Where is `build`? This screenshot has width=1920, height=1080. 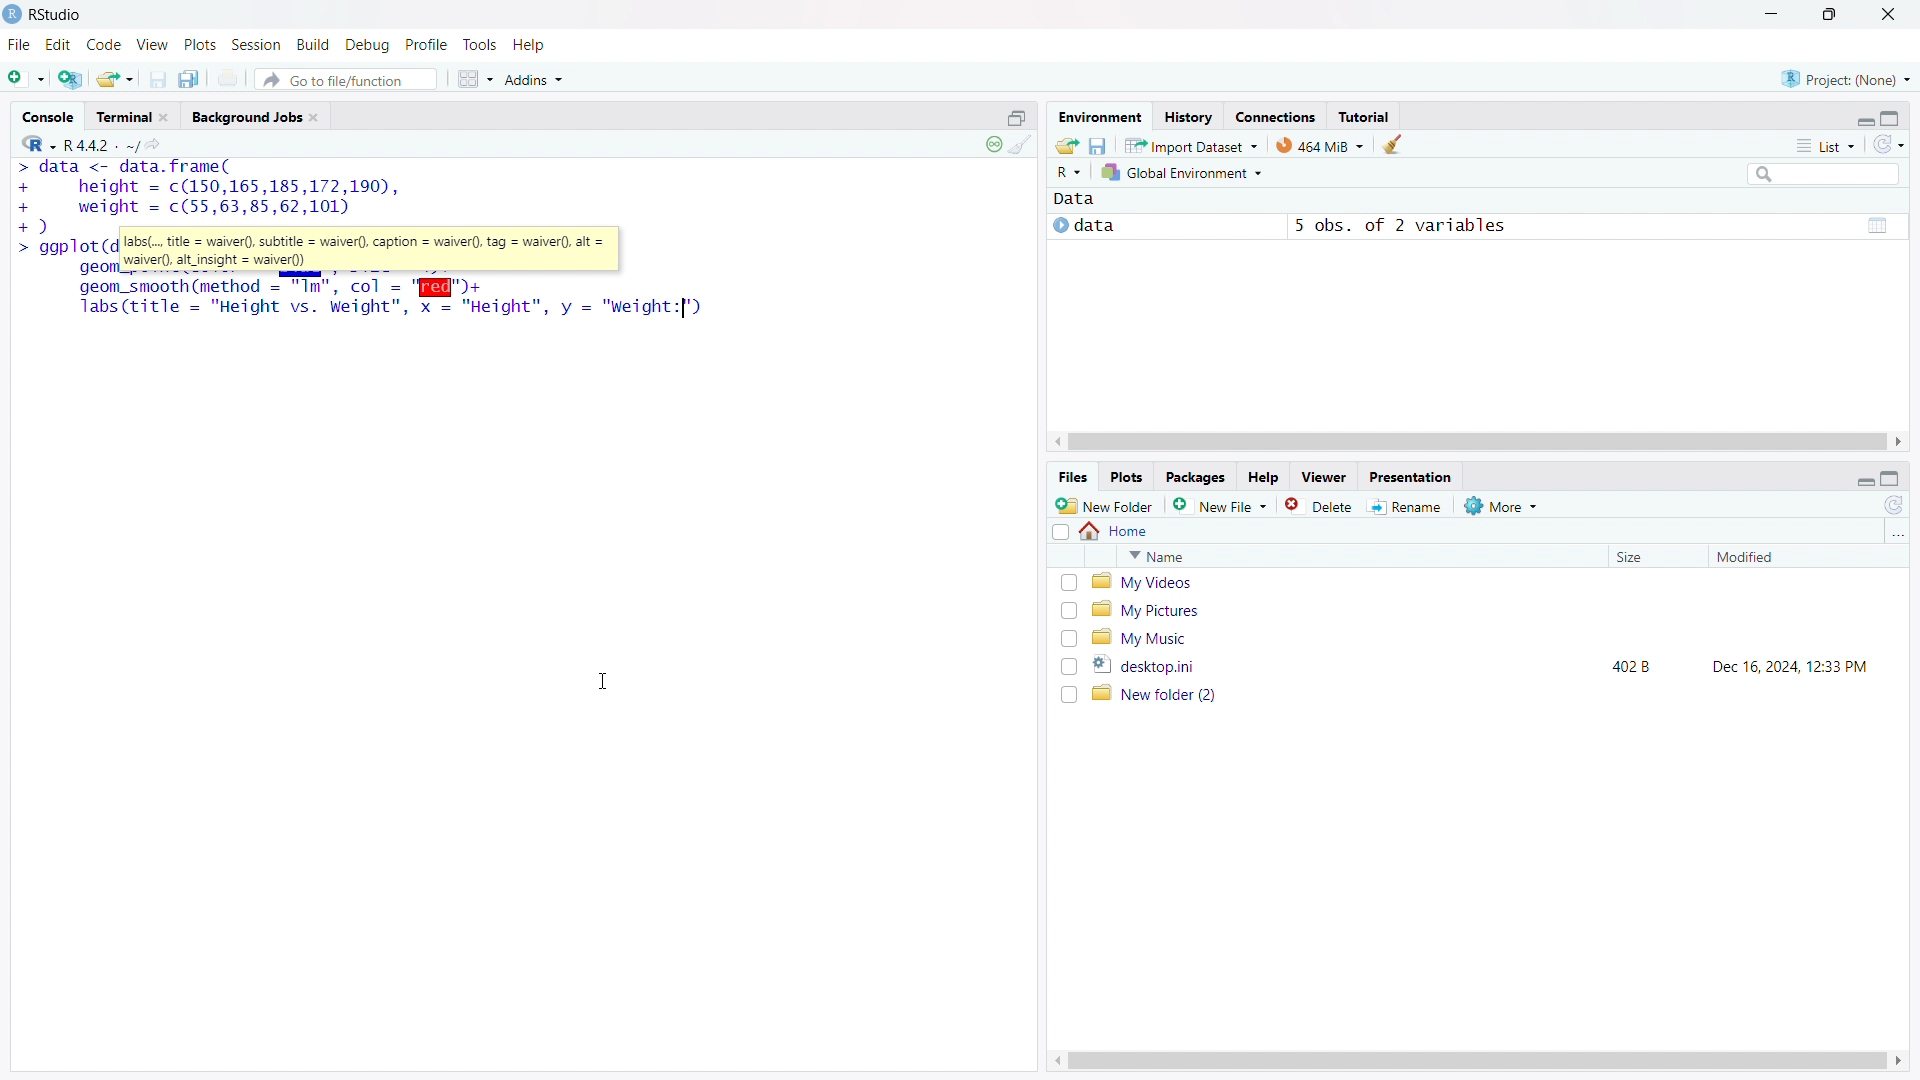 build is located at coordinates (315, 44).